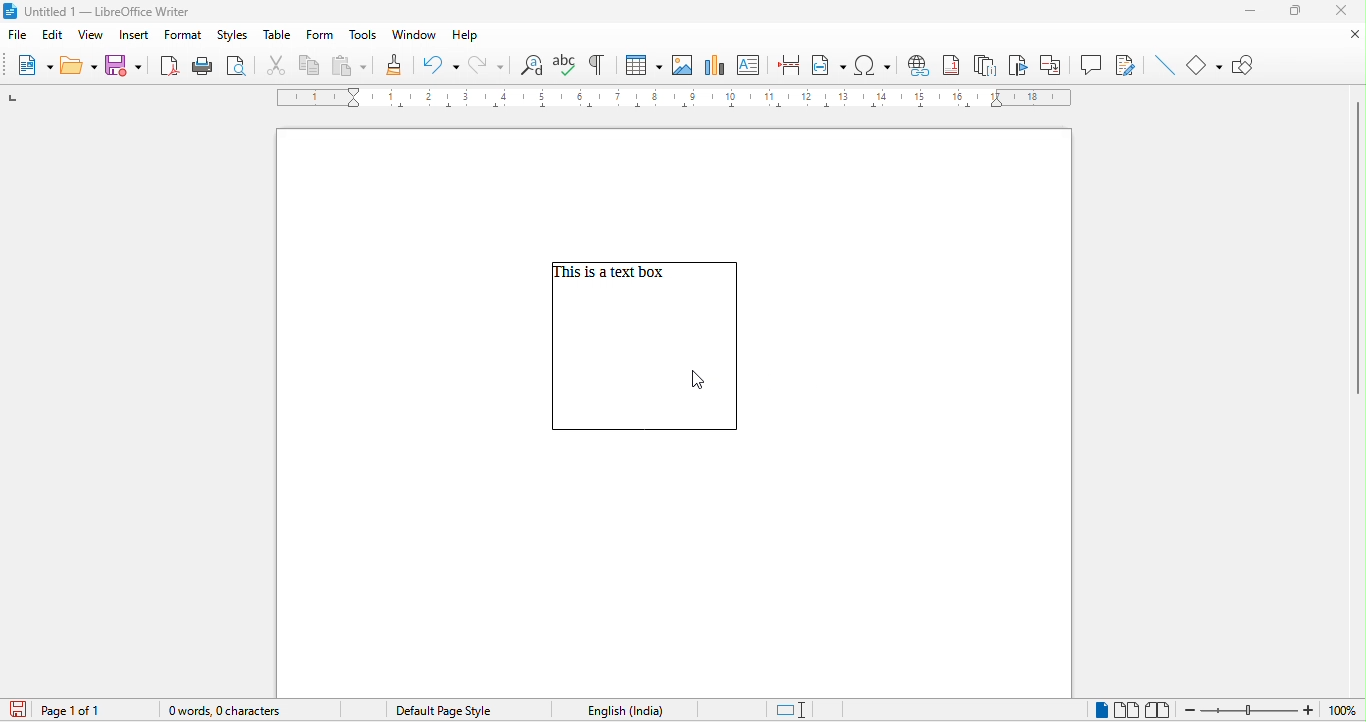 The image size is (1366, 722). Describe the element at coordinates (236, 67) in the screenshot. I see `print preview` at that location.